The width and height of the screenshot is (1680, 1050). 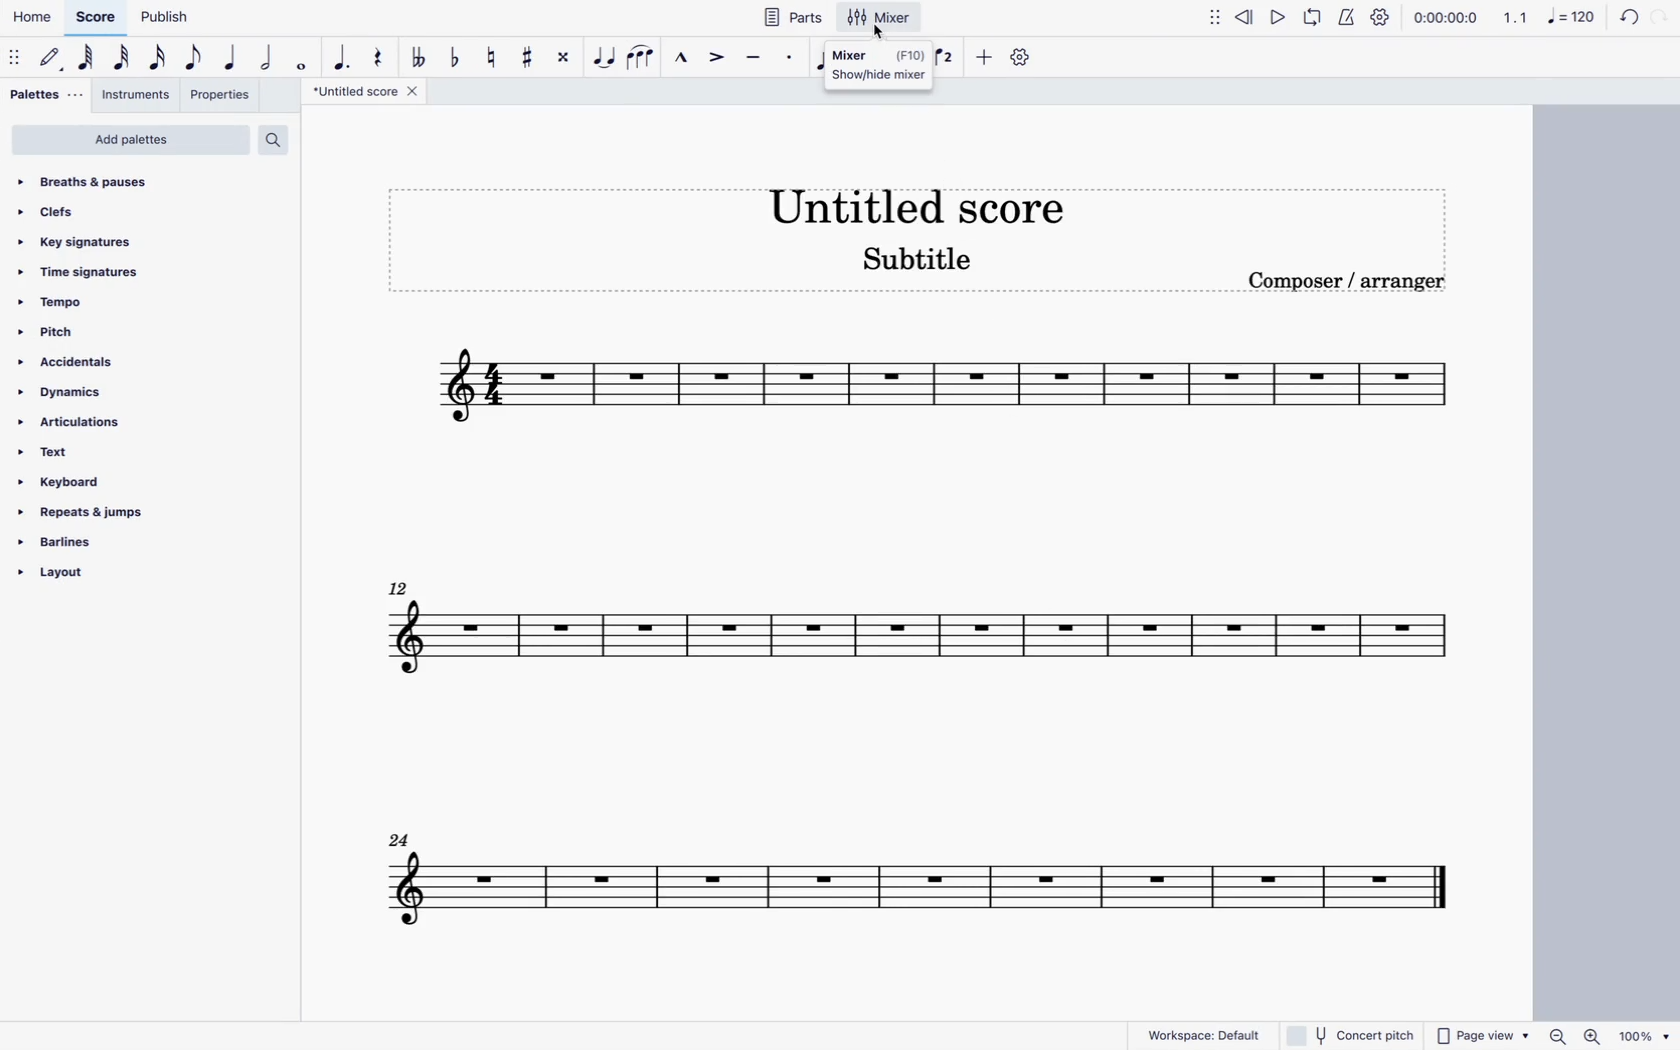 What do you see at coordinates (1312, 16) in the screenshot?
I see `loop playback` at bounding box center [1312, 16].